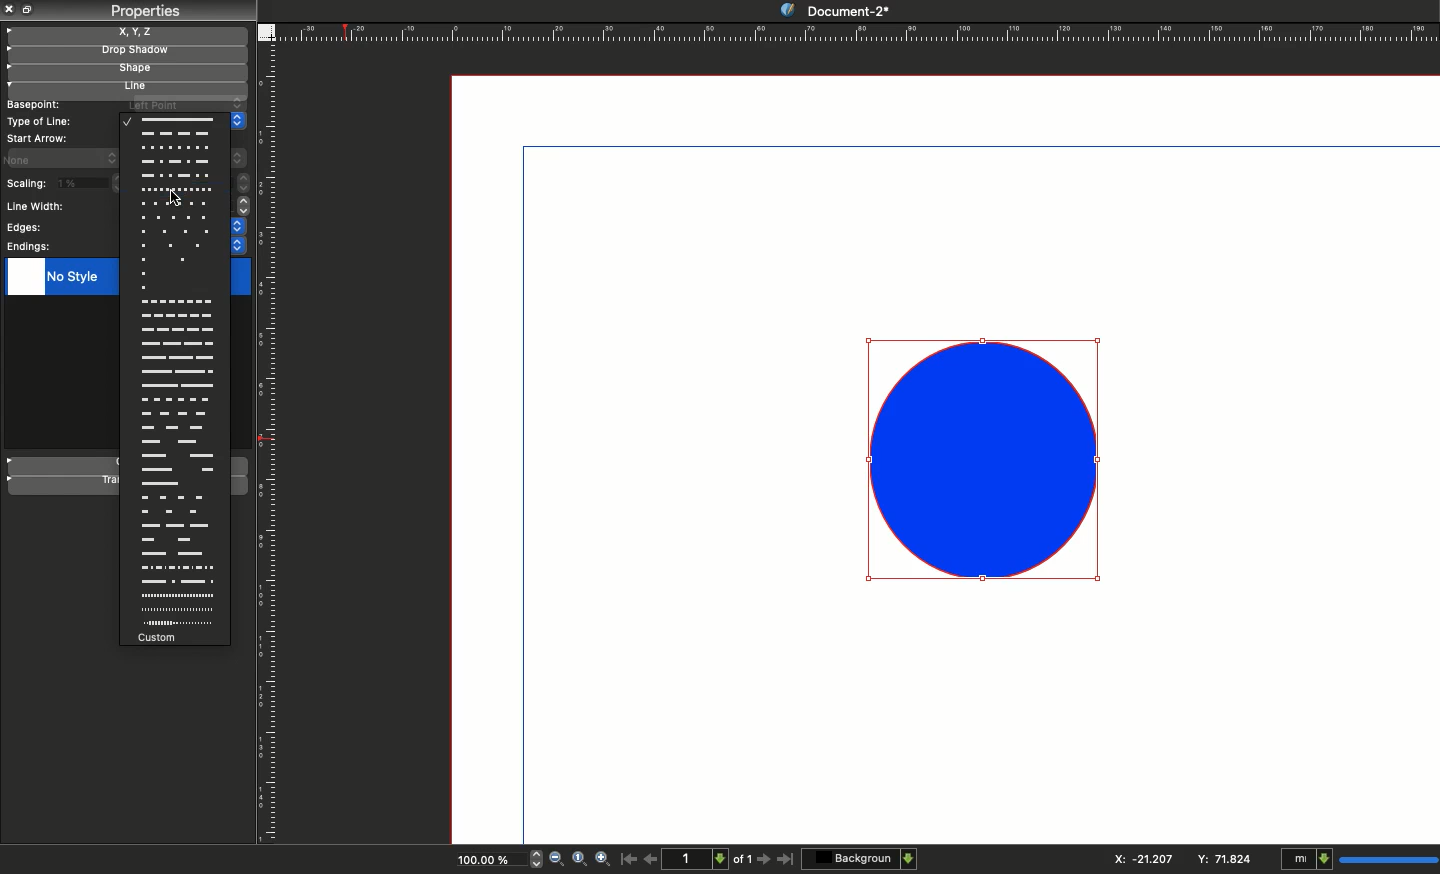  Describe the element at coordinates (80, 182) in the screenshot. I see `1%` at that location.